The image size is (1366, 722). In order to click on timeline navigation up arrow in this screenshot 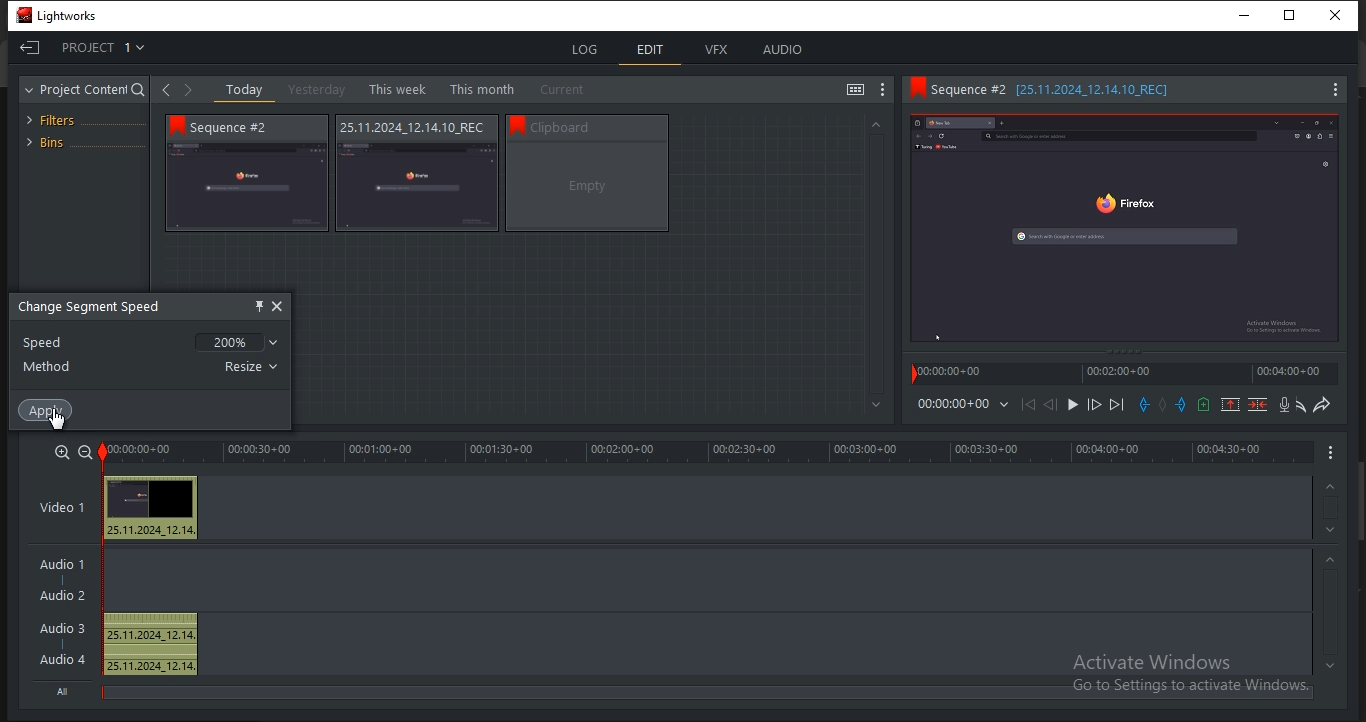, I will do `click(1327, 529)`.